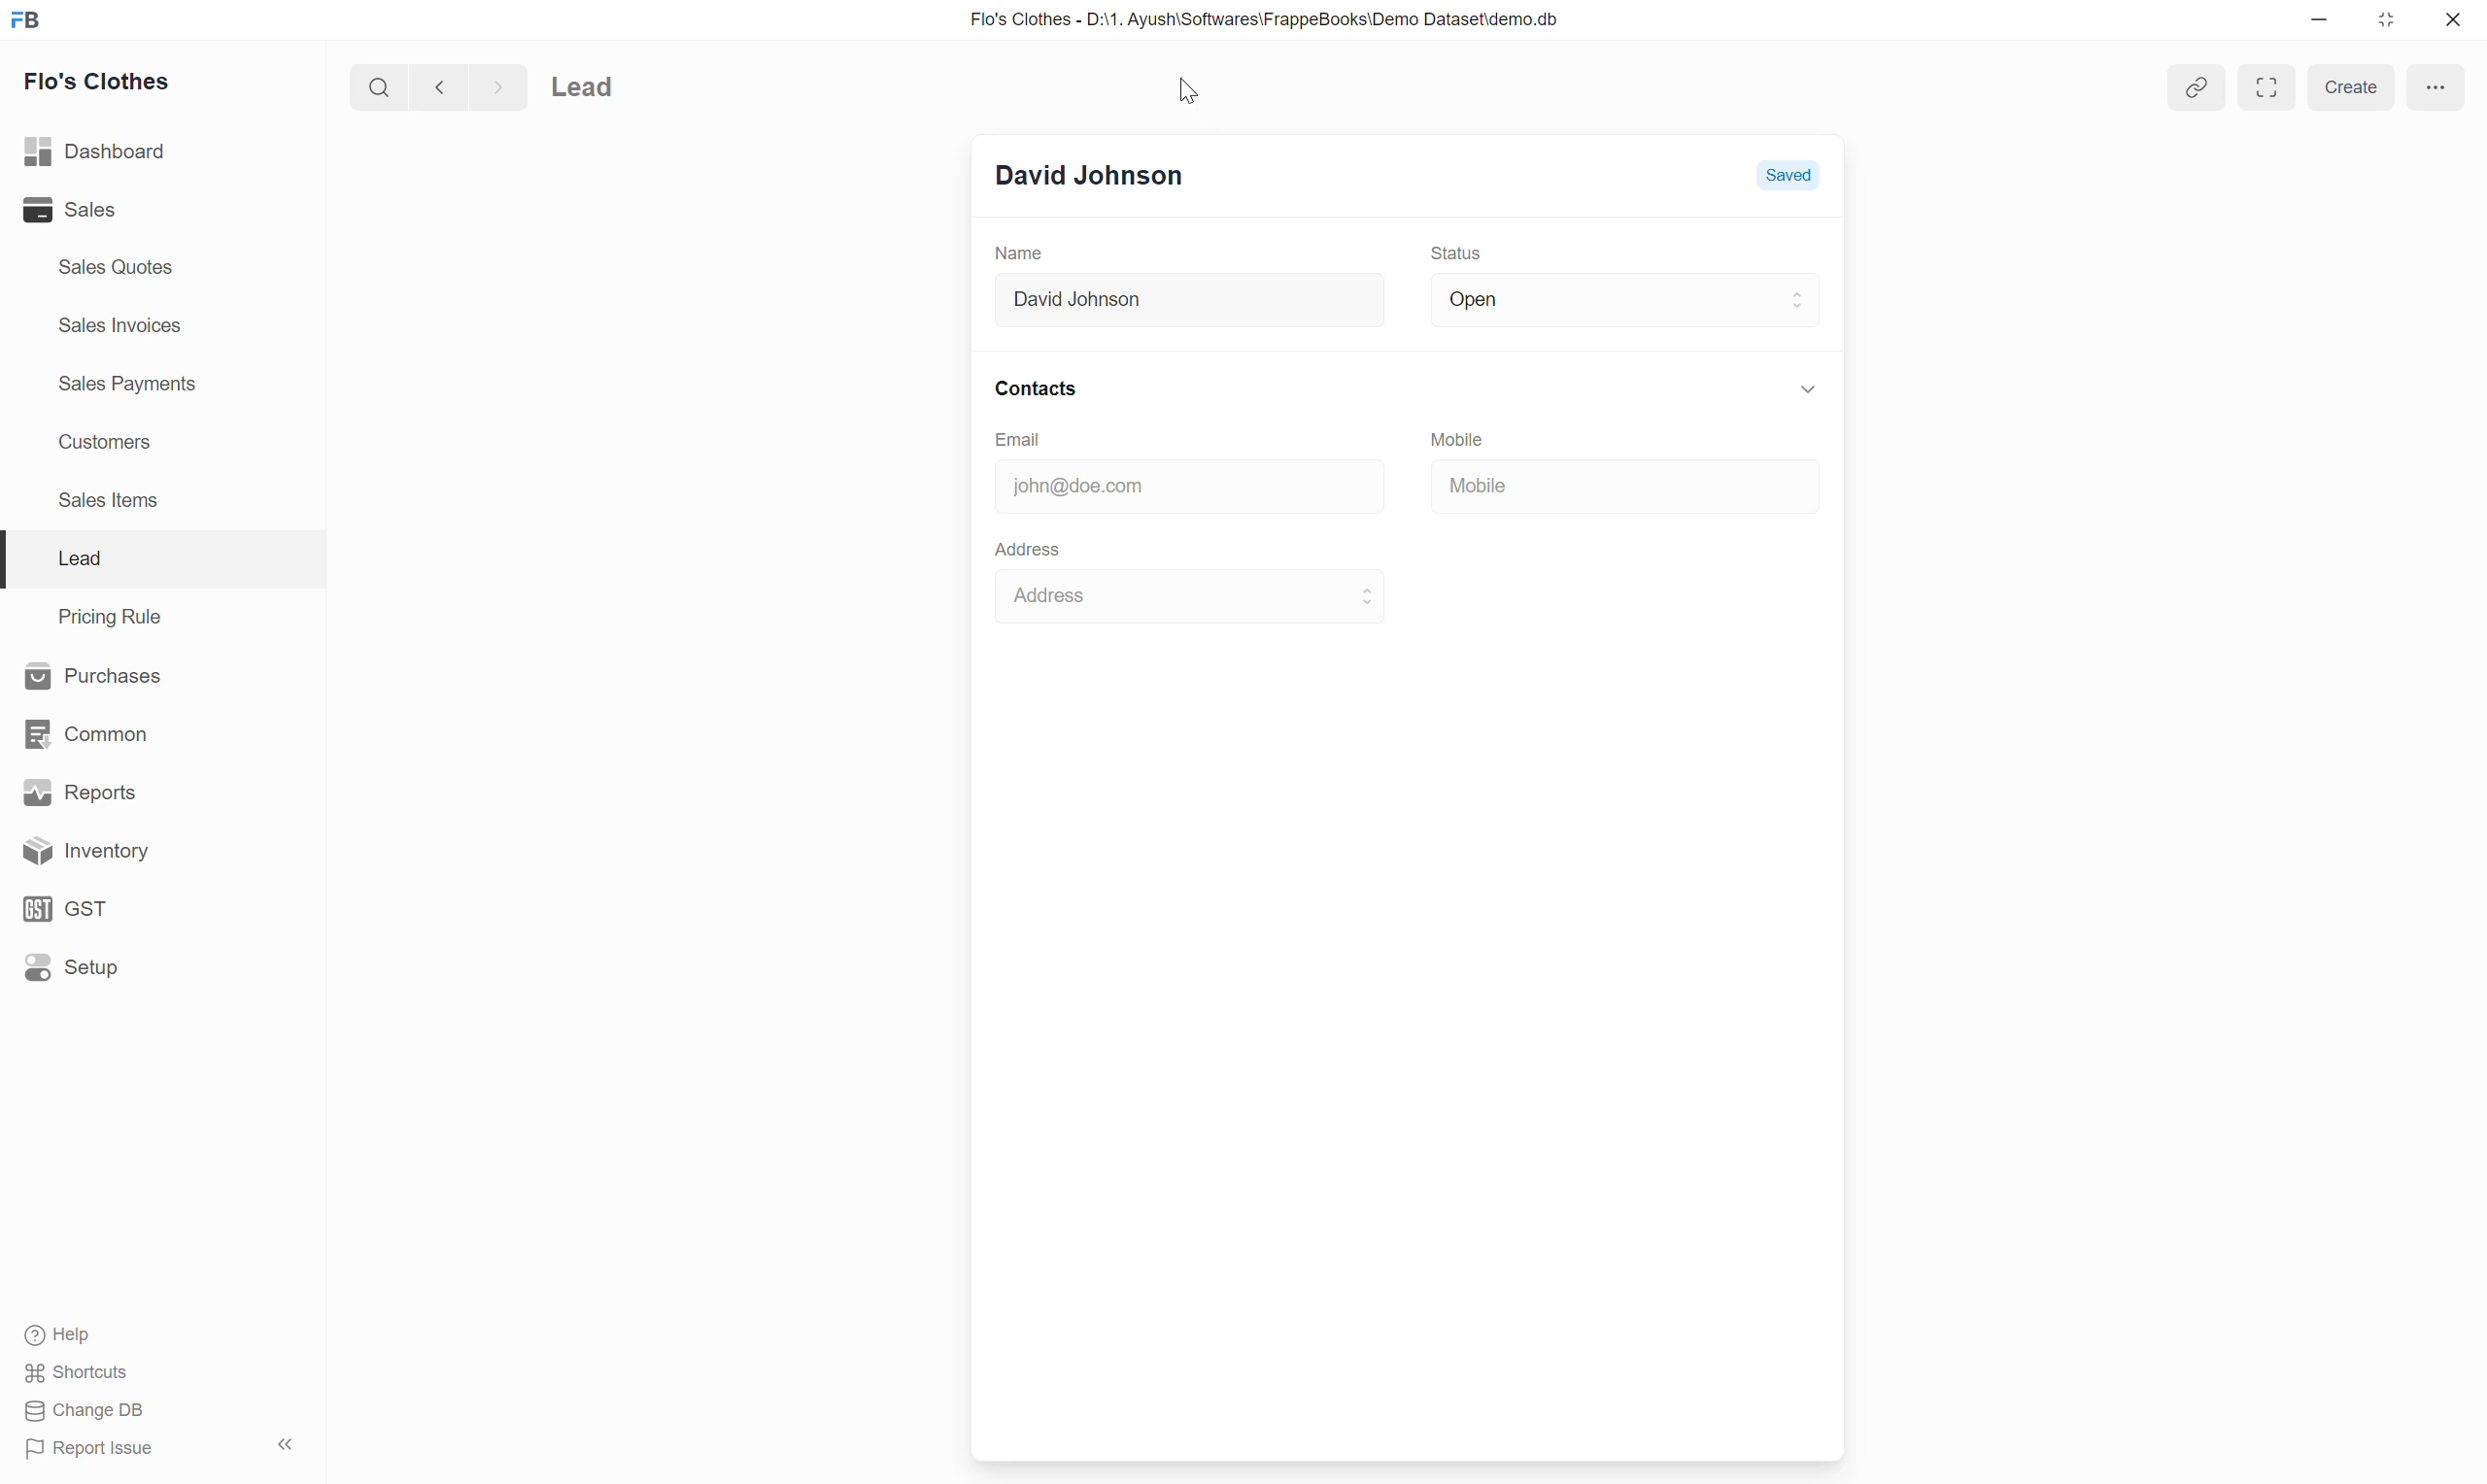 Image resolution: width=2487 pixels, height=1484 pixels. Describe the element at coordinates (1176, 302) in the screenshot. I see `David Johnson` at that location.